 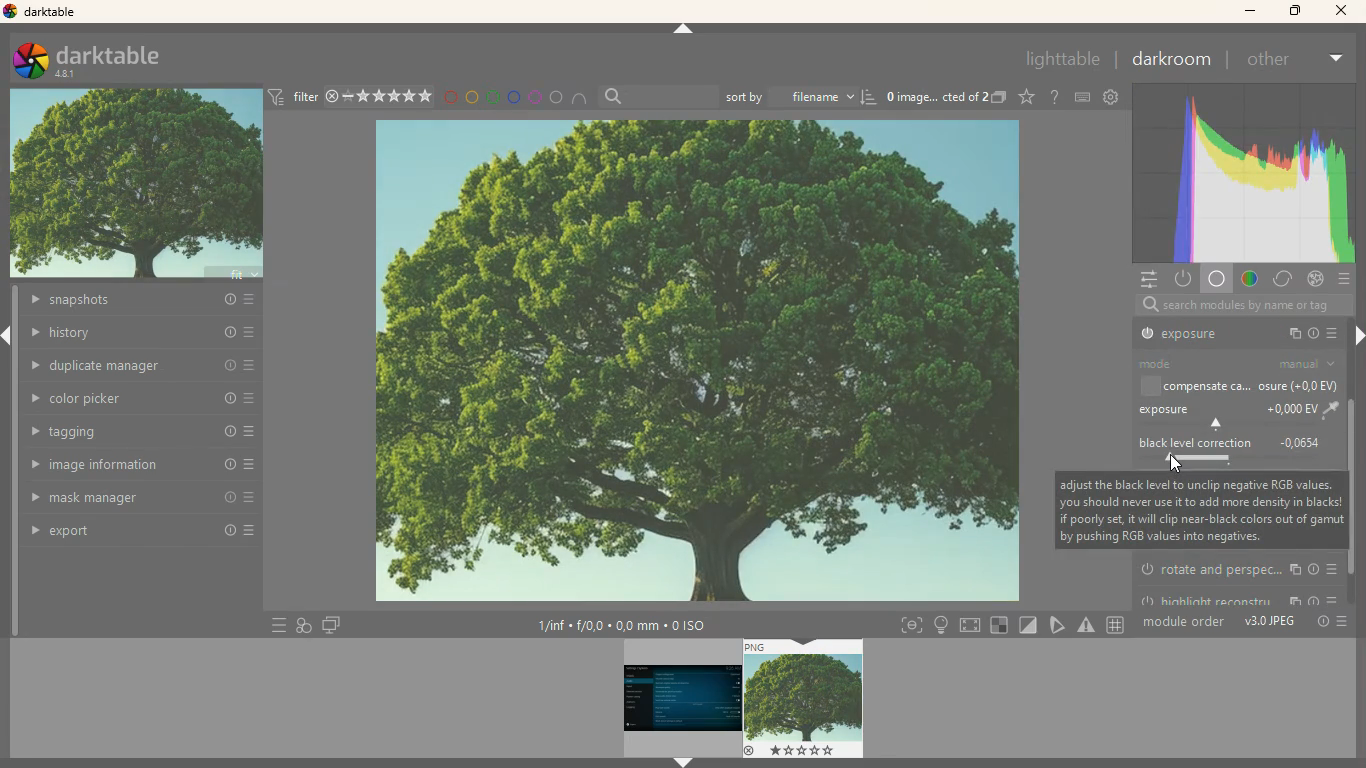 I want to click on doubt, so click(x=1052, y=98).